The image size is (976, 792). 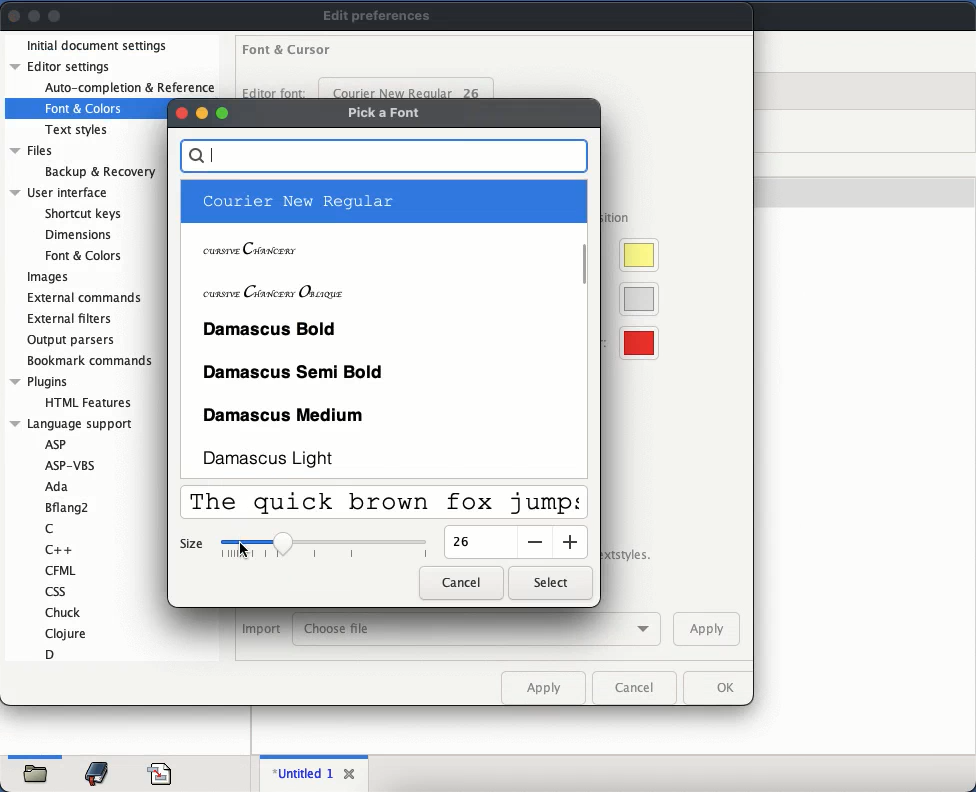 I want to click on , so click(x=221, y=111).